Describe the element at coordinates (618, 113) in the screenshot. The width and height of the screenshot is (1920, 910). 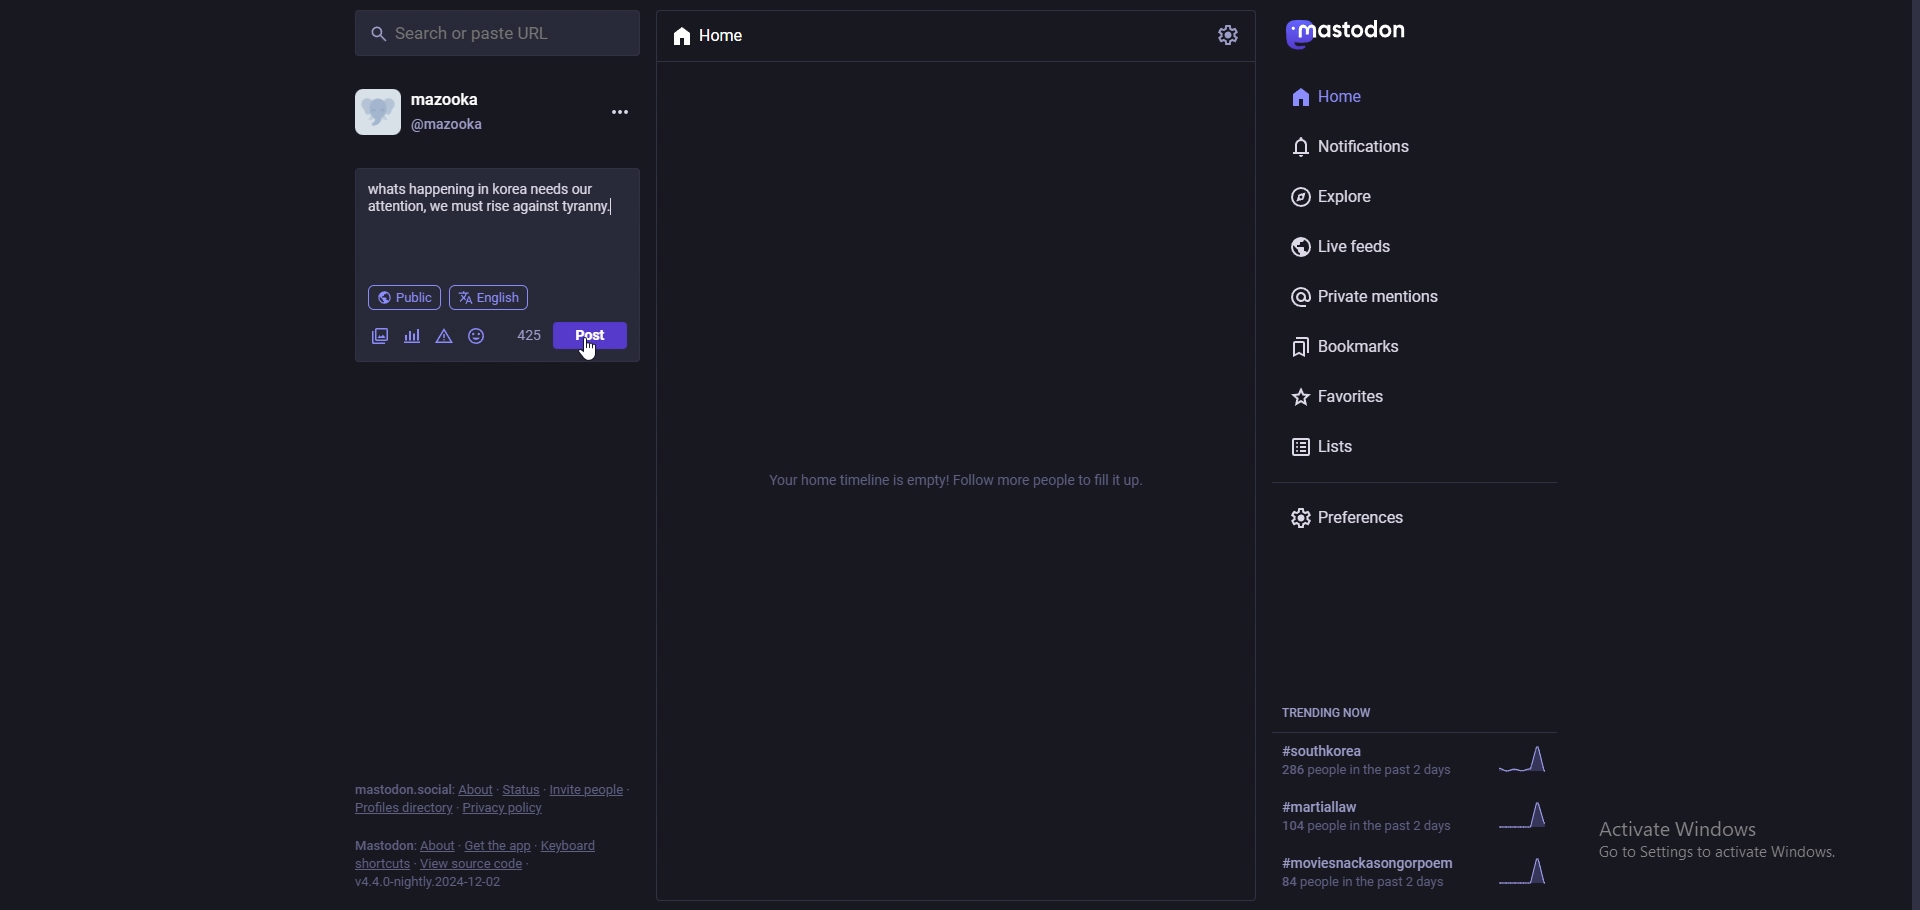
I see `menu` at that location.